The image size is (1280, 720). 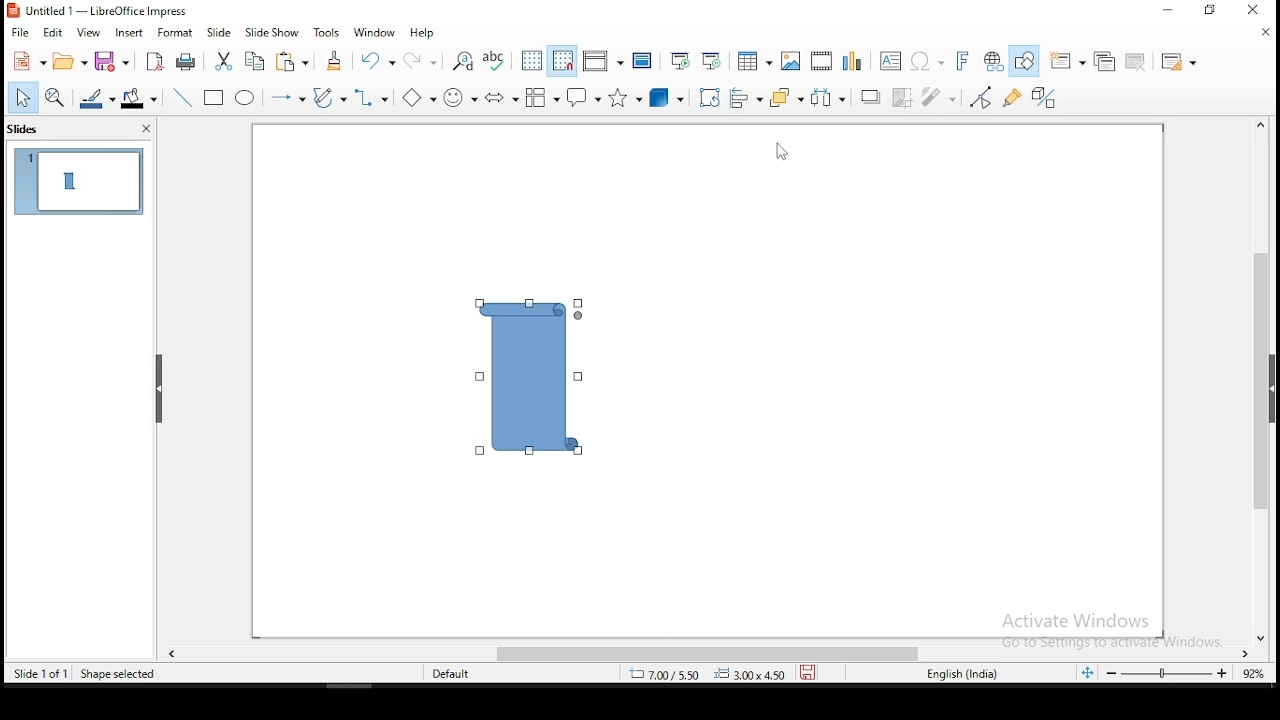 What do you see at coordinates (288, 96) in the screenshot?
I see `lines and arrows` at bounding box center [288, 96].